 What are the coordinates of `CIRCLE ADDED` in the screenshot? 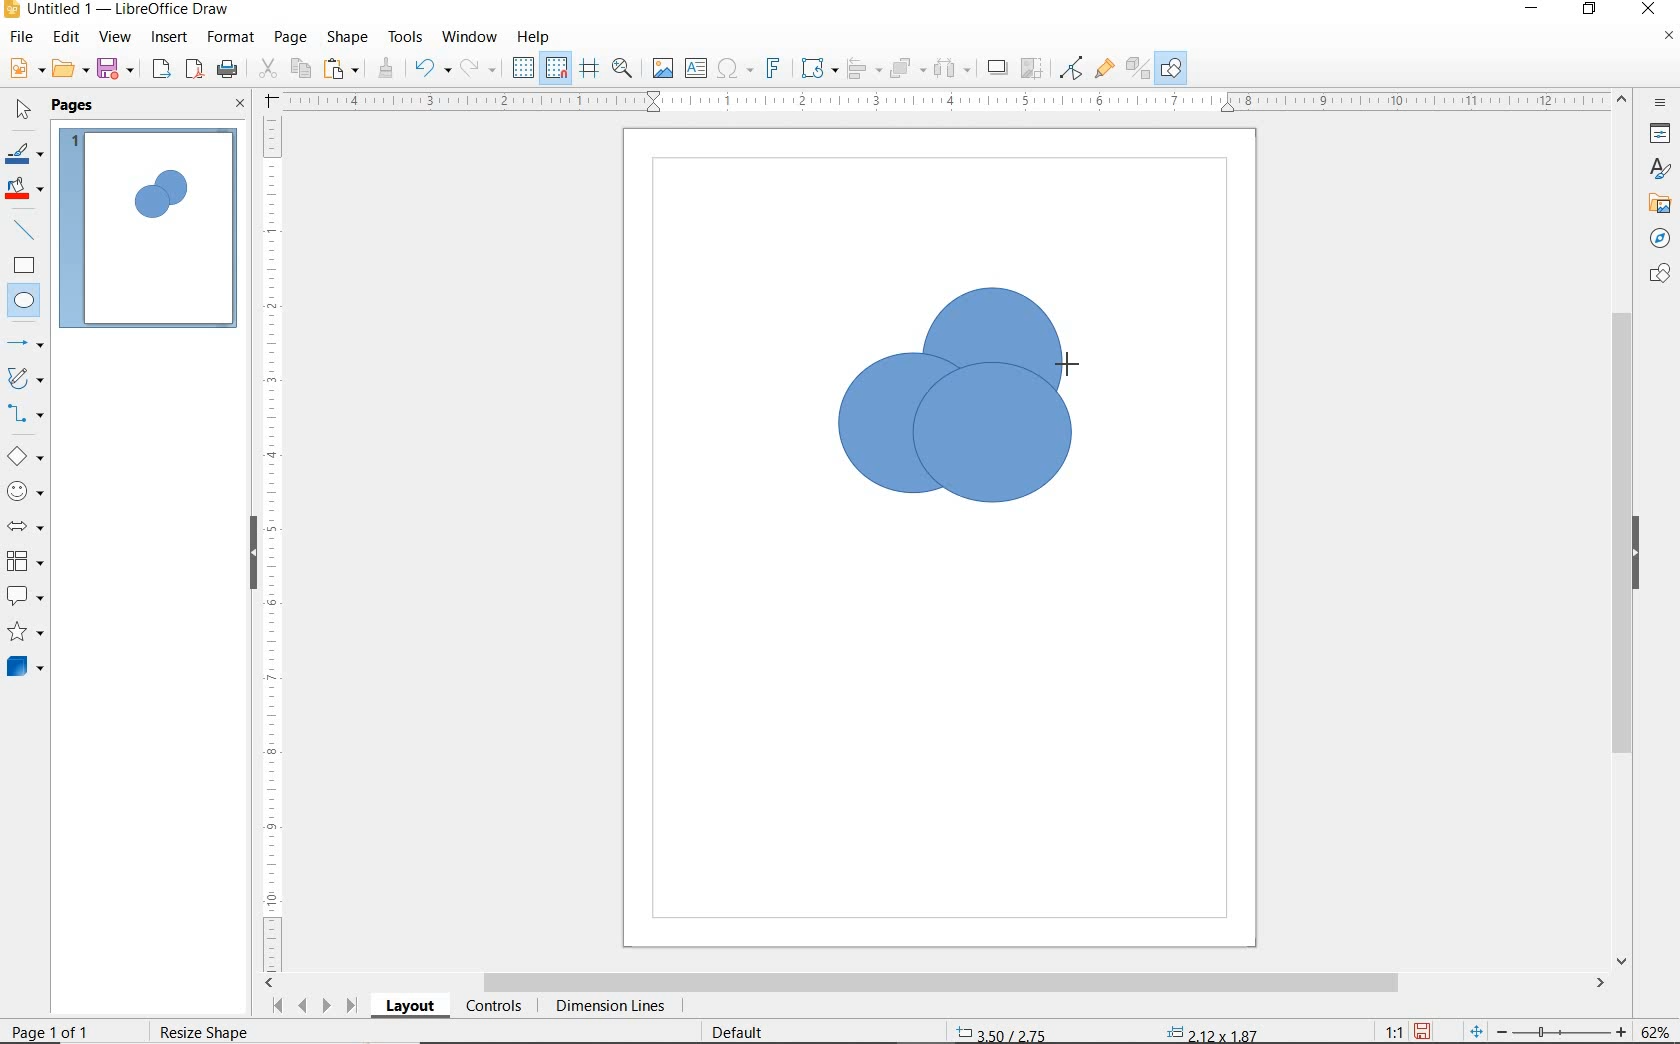 It's located at (150, 201).